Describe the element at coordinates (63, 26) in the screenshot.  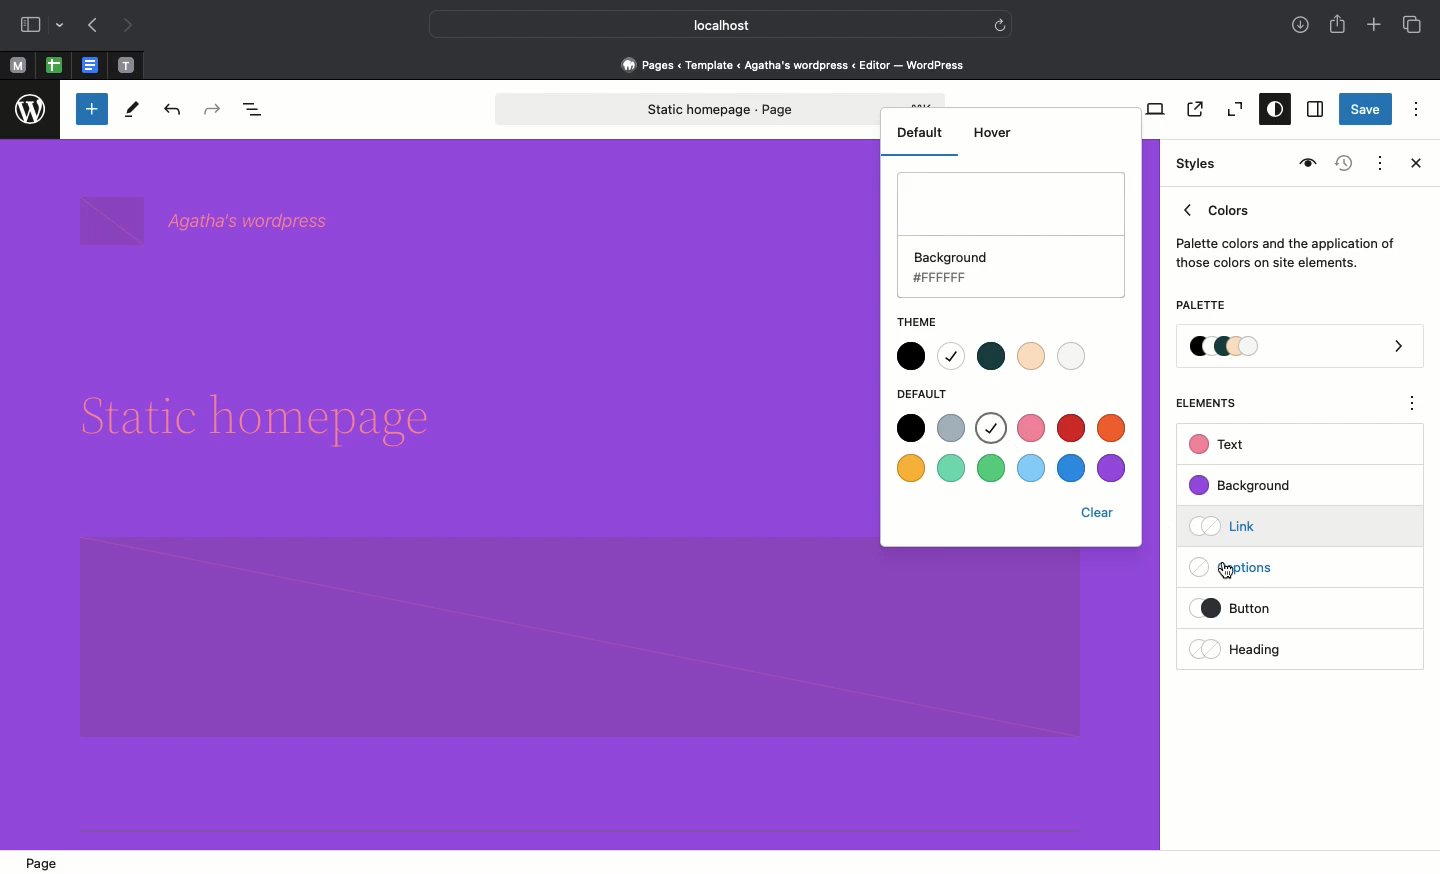
I see `drop-down` at that location.